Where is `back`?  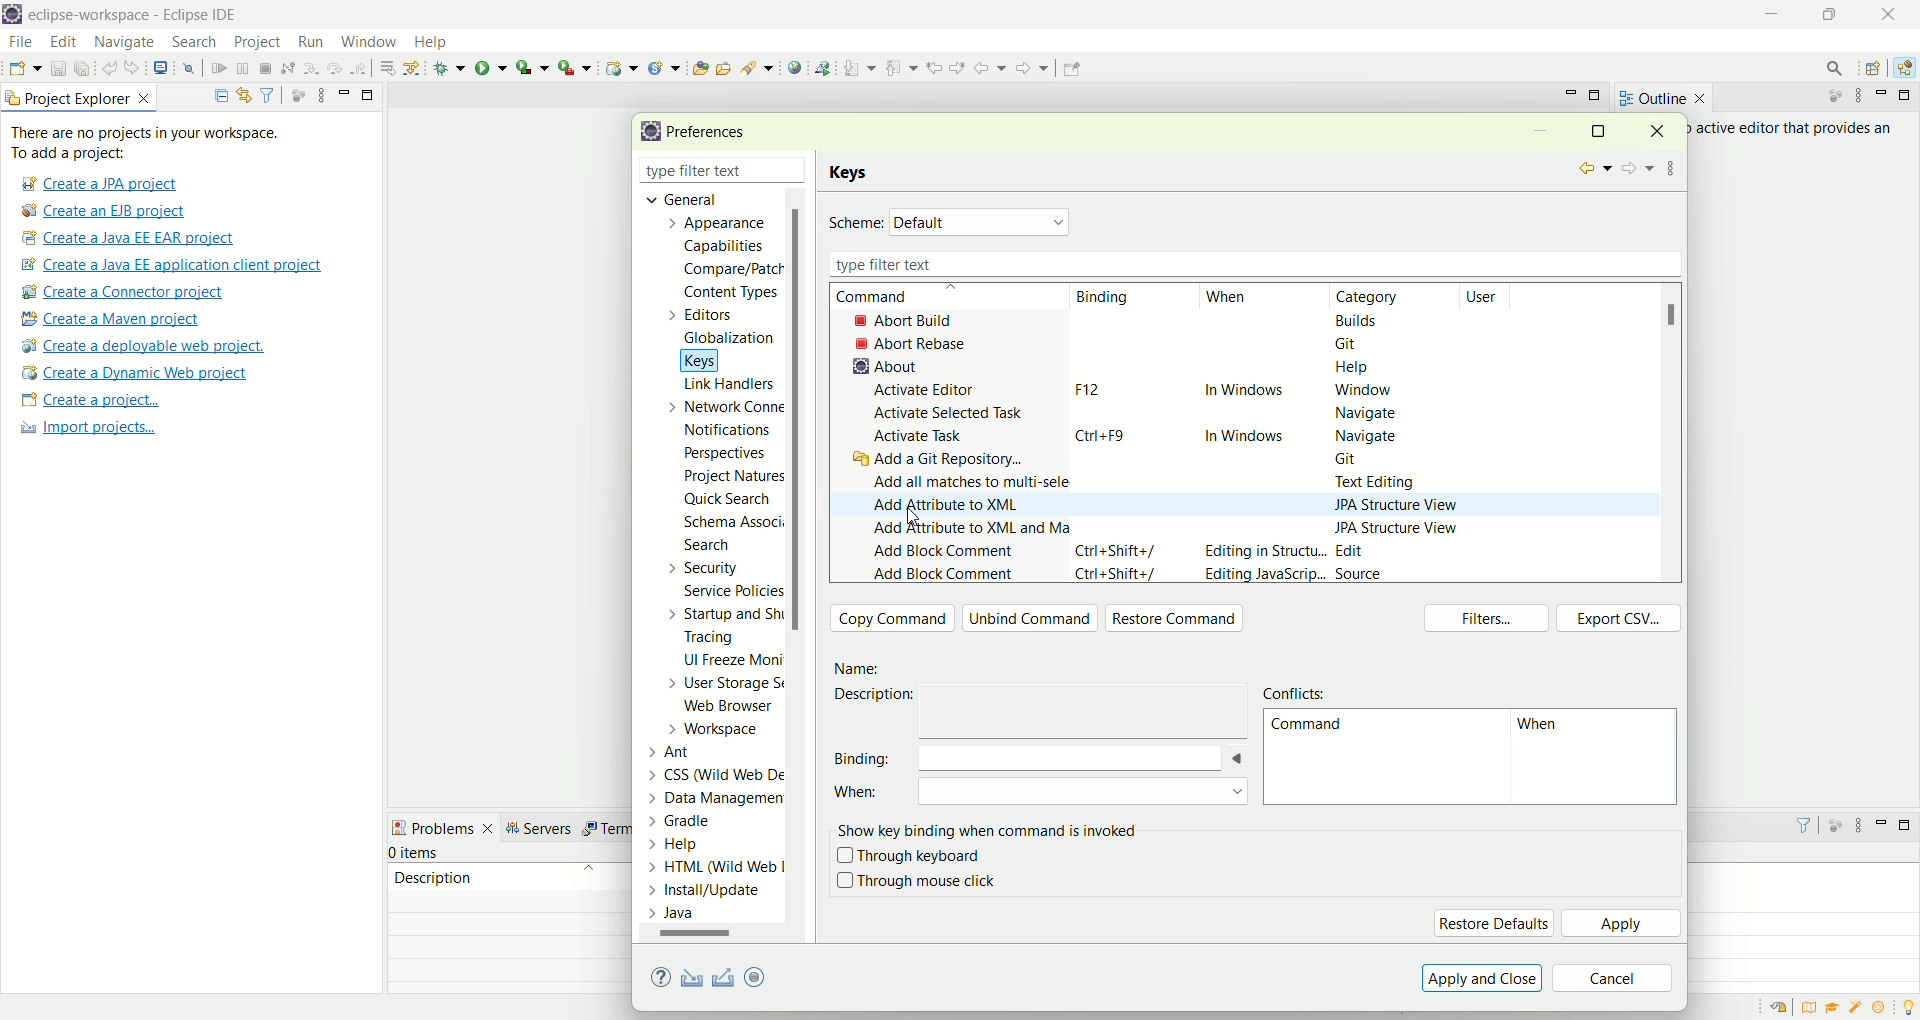
back is located at coordinates (1592, 169).